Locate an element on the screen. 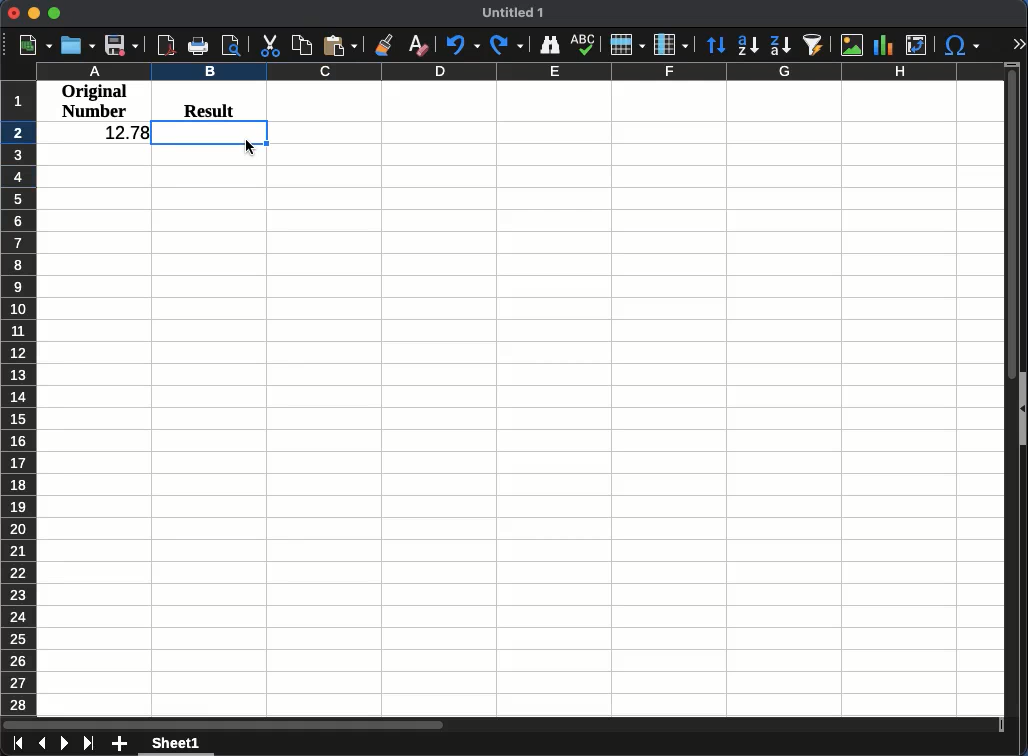 This screenshot has height=756, width=1028. print is located at coordinates (200, 45).